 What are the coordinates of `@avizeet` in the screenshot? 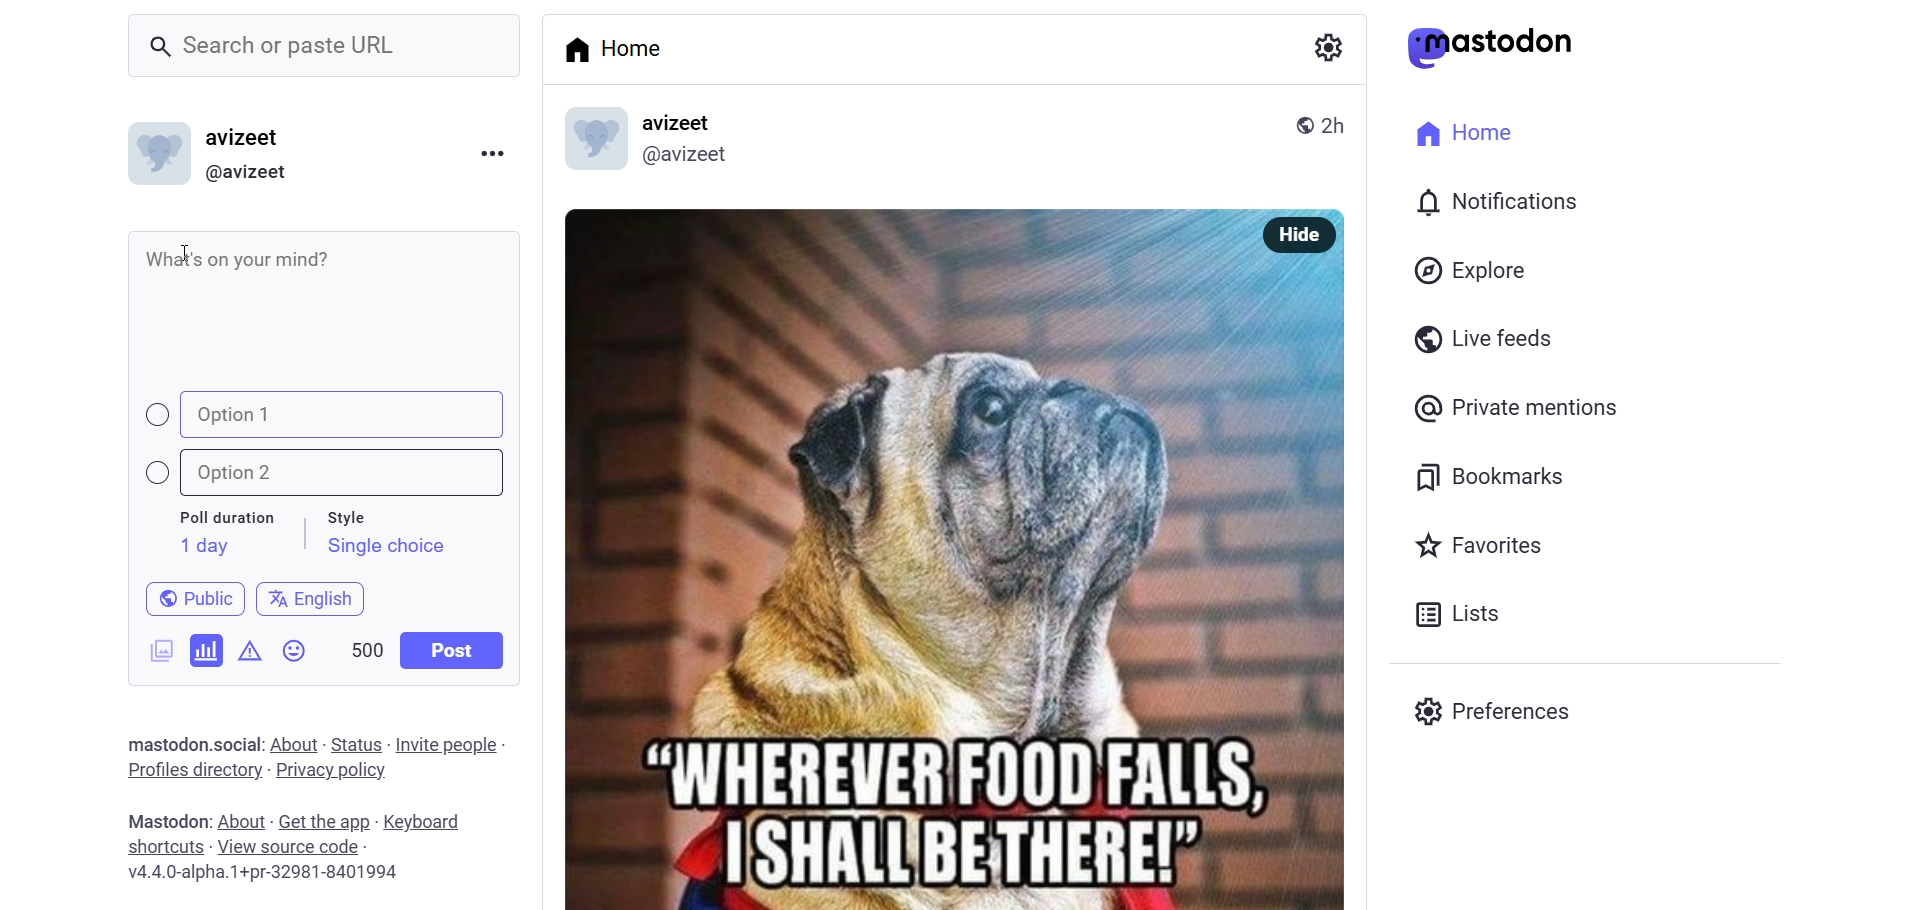 It's located at (684, 159).